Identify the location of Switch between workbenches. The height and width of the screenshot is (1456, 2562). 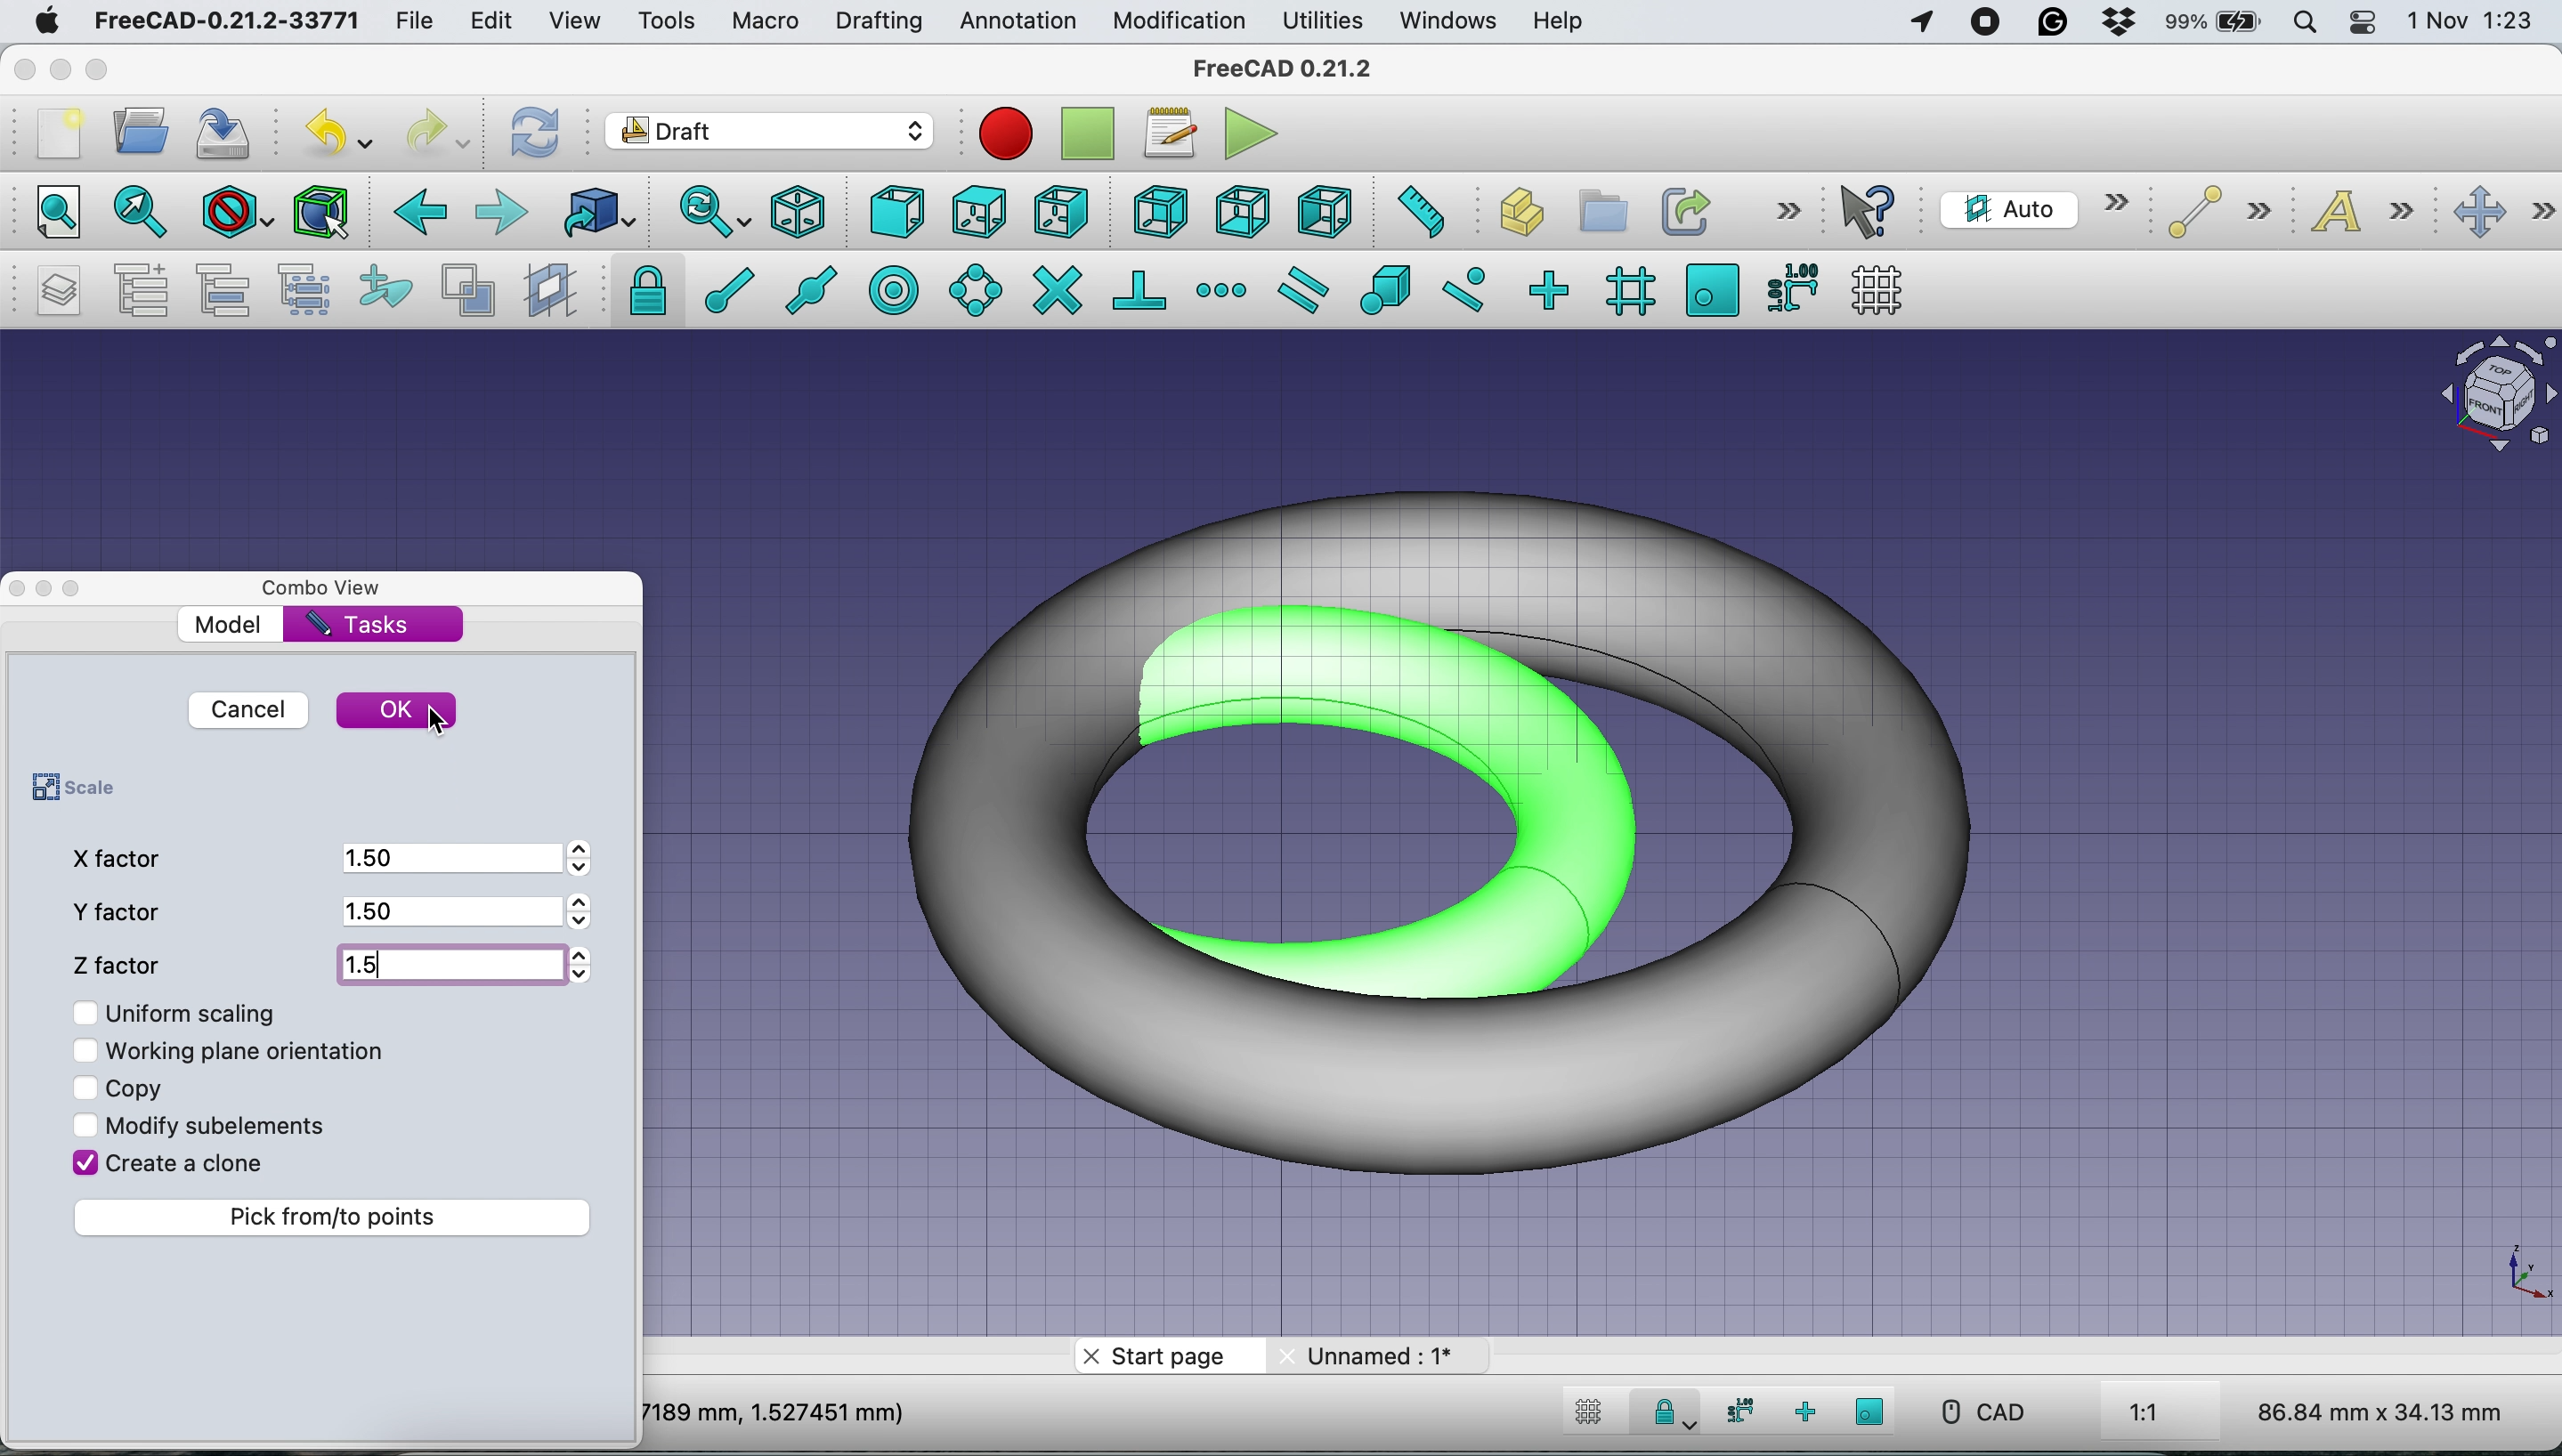
(769, 133).